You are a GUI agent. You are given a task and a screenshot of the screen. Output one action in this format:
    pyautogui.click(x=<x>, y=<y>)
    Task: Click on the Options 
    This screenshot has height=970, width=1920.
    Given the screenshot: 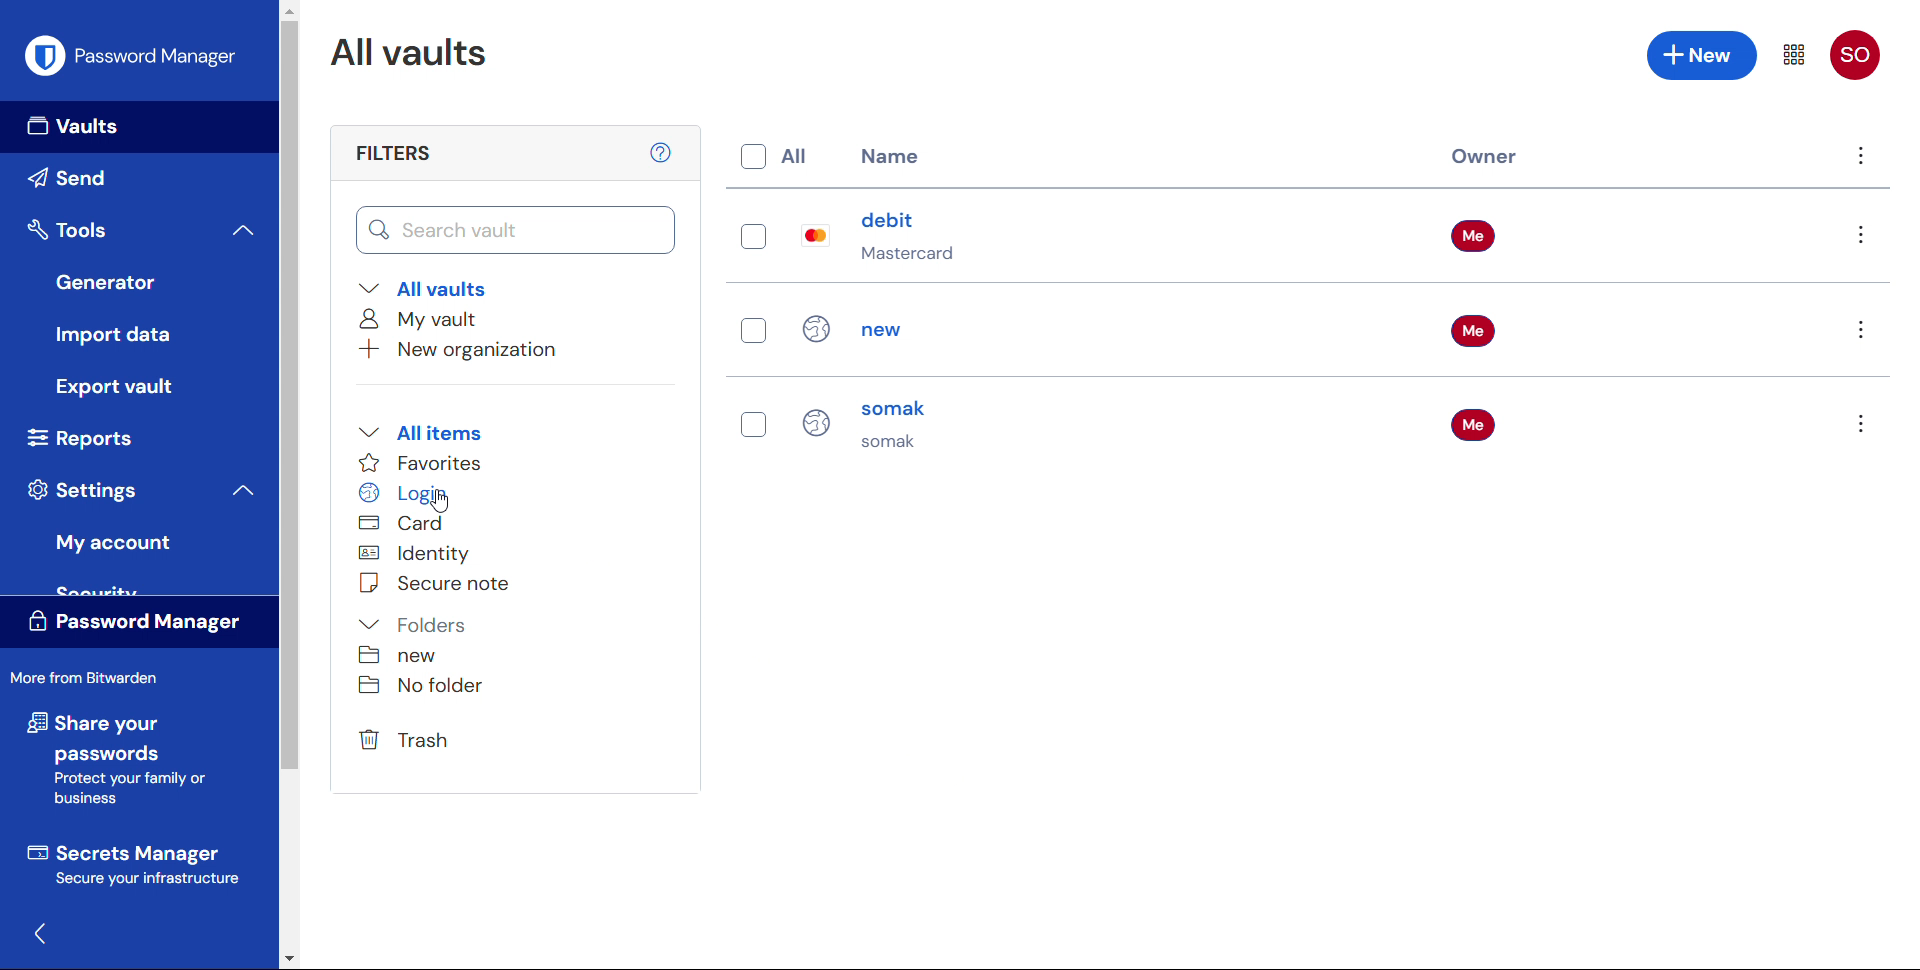 What is the action you would take?
    pyautogui.click(x=1860, y=234)
    